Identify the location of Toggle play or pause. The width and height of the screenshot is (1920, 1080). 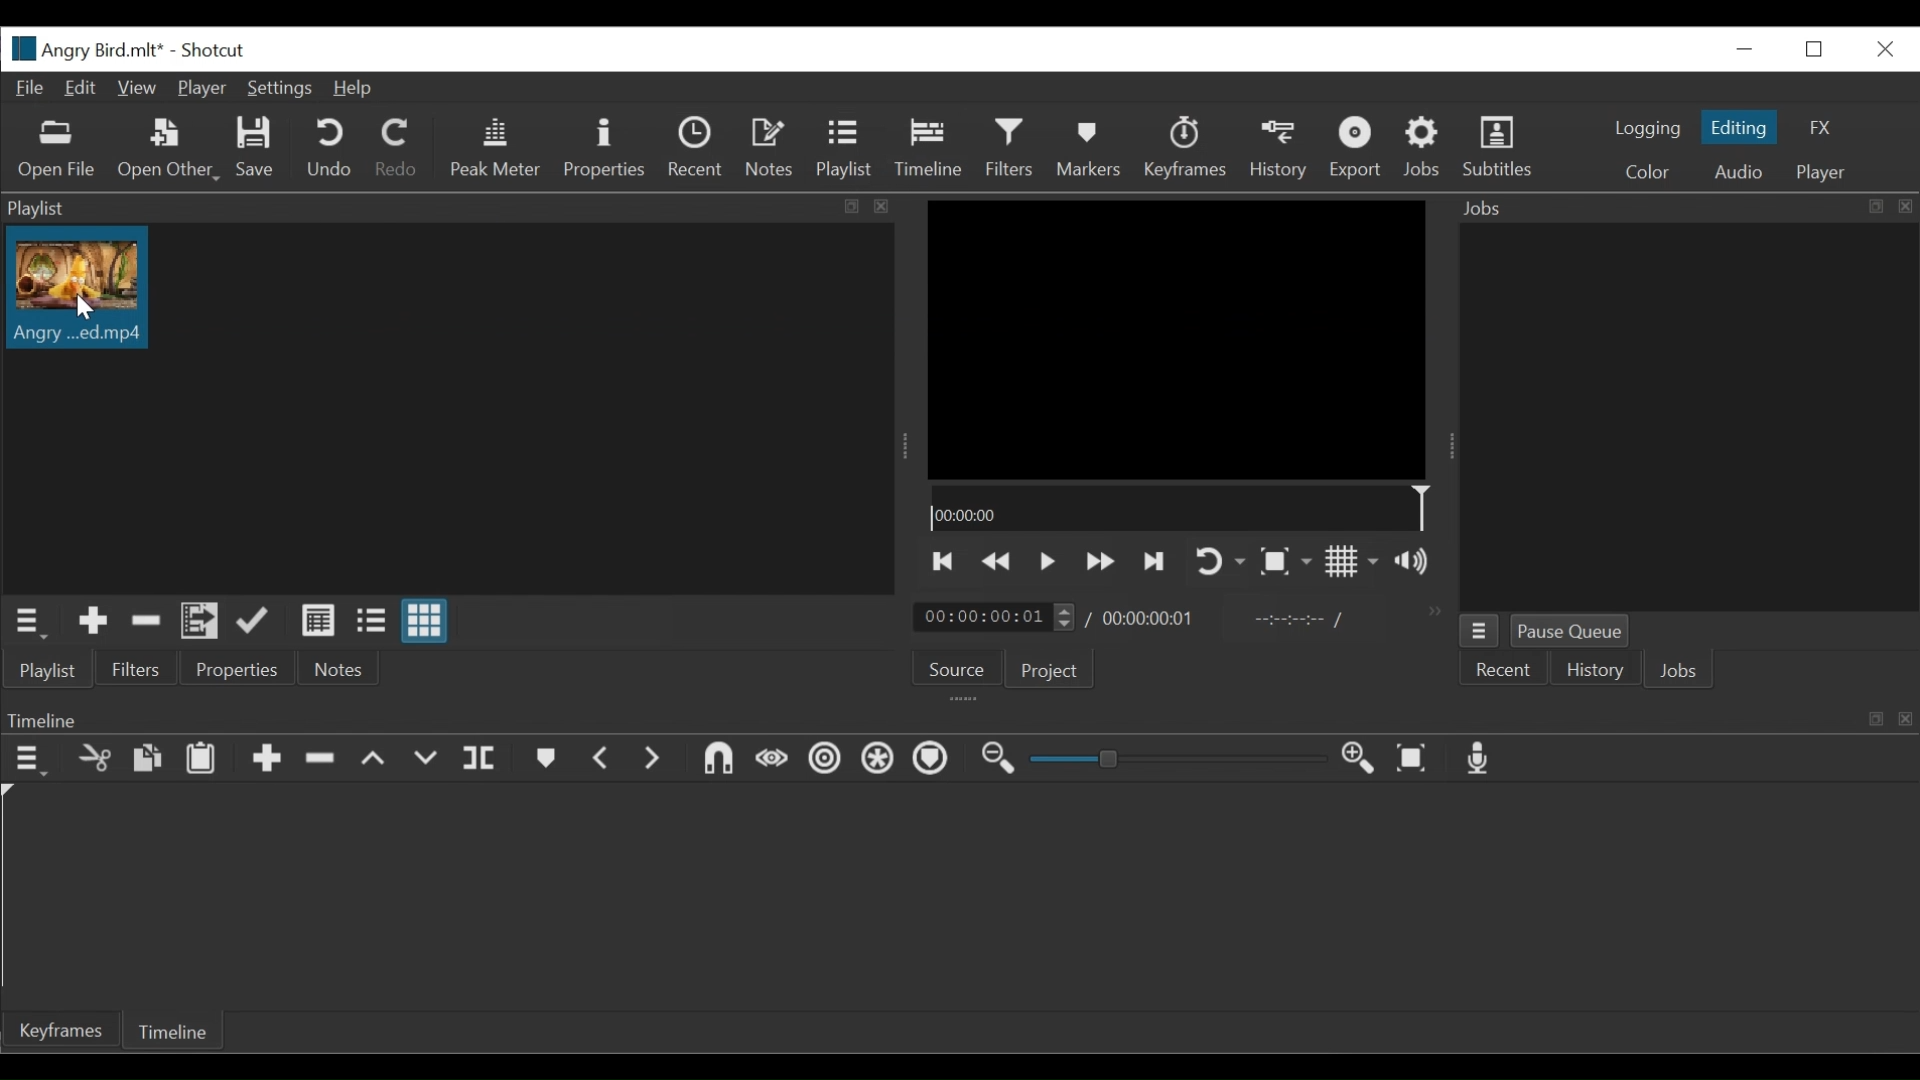
(1048, 564).